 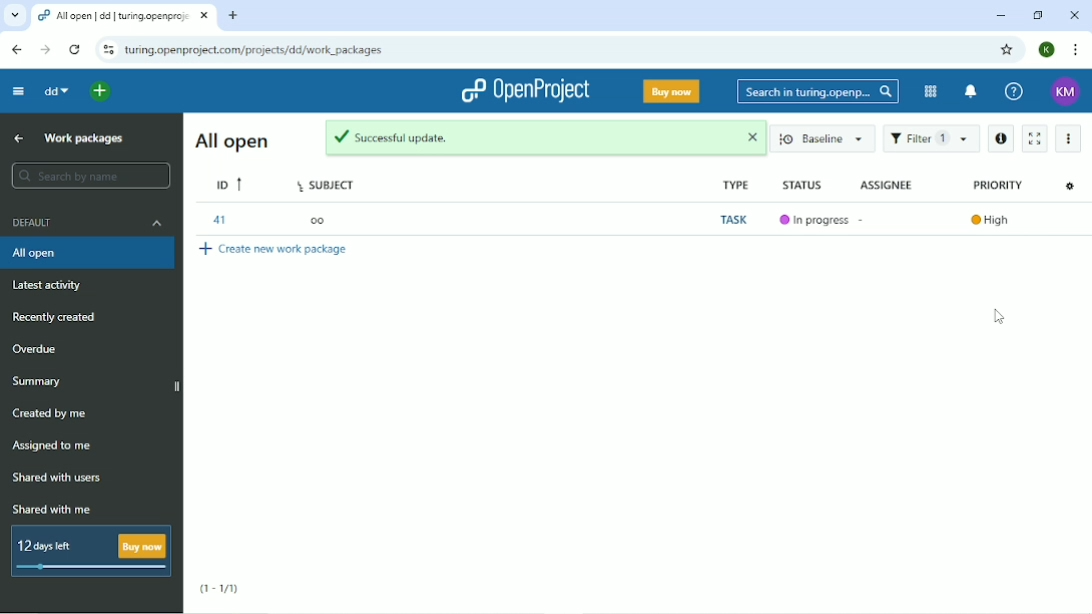 What do you see at coordinates (1039, 16) in the screenshot?
I see `Restore down` at bounding box center [1039, 16].